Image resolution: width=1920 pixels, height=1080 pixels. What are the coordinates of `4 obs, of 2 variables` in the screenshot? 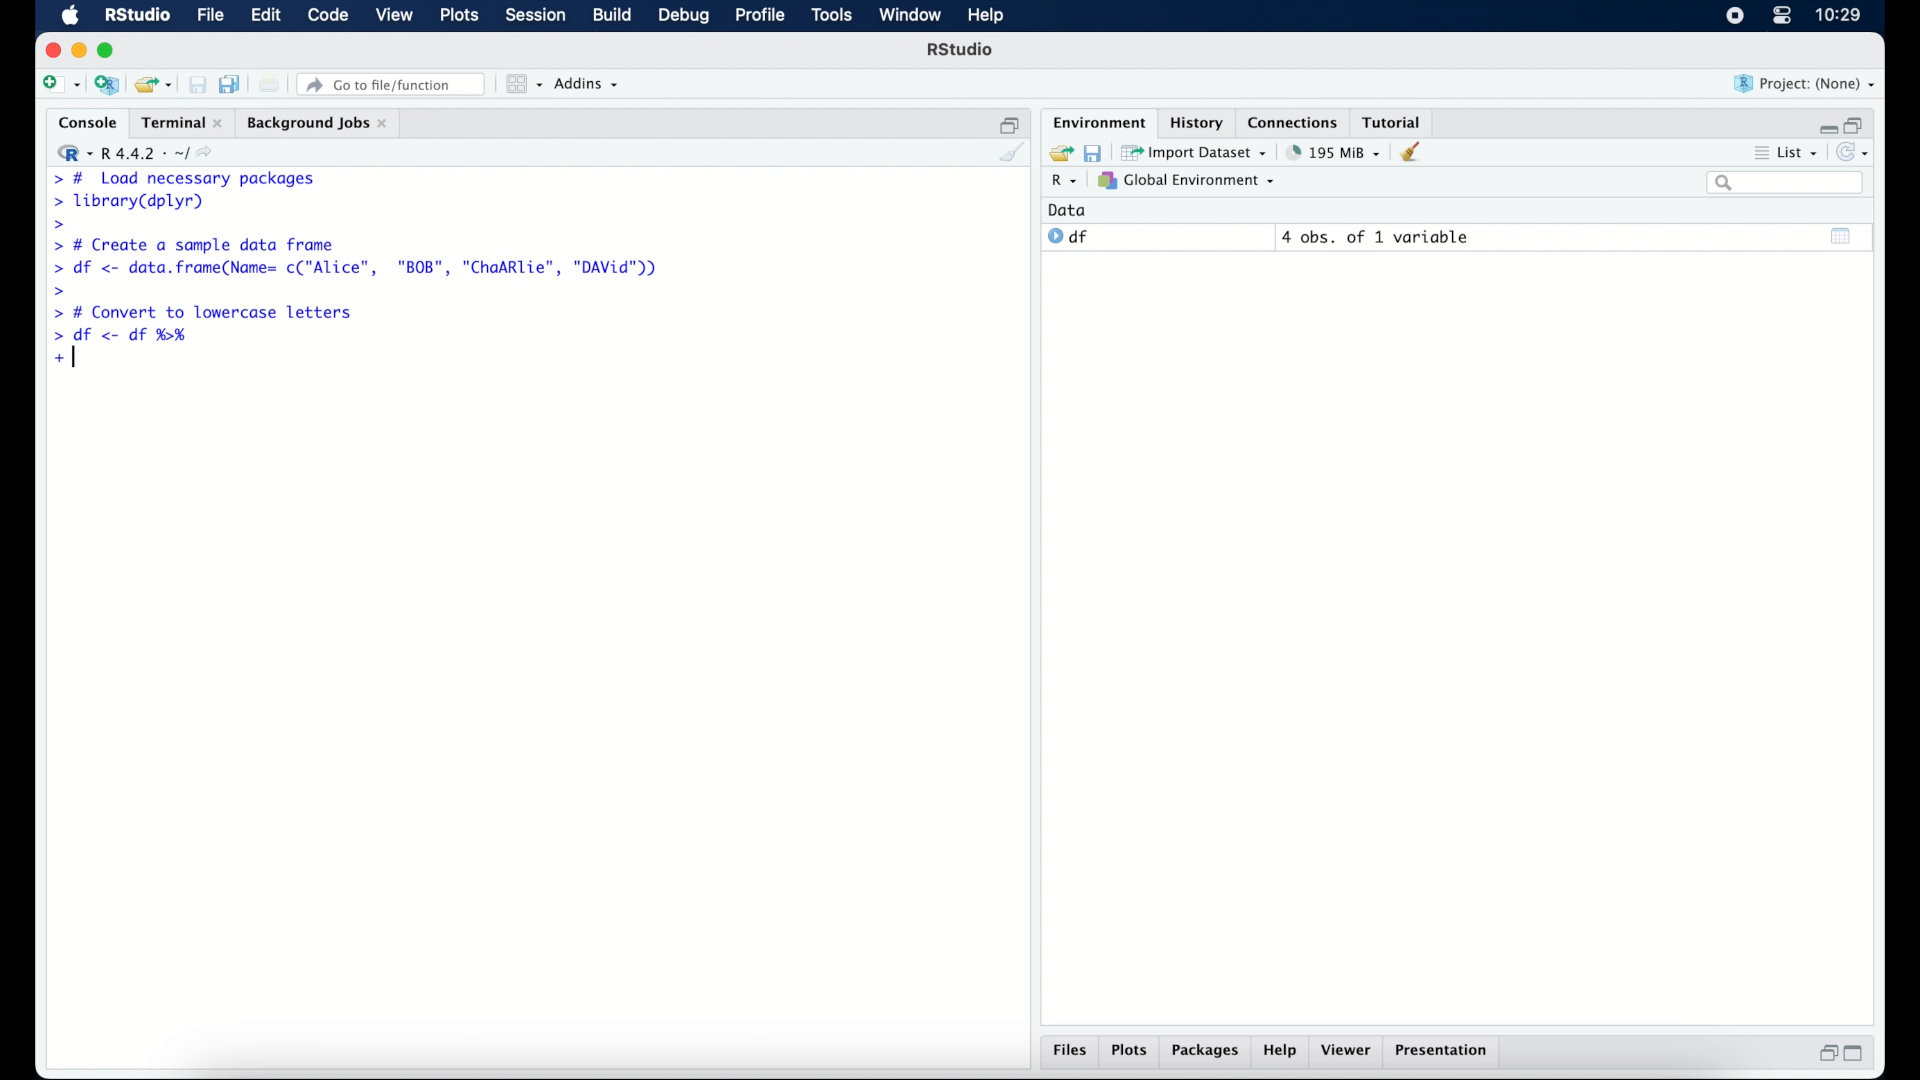 It's located at (1380, 237).